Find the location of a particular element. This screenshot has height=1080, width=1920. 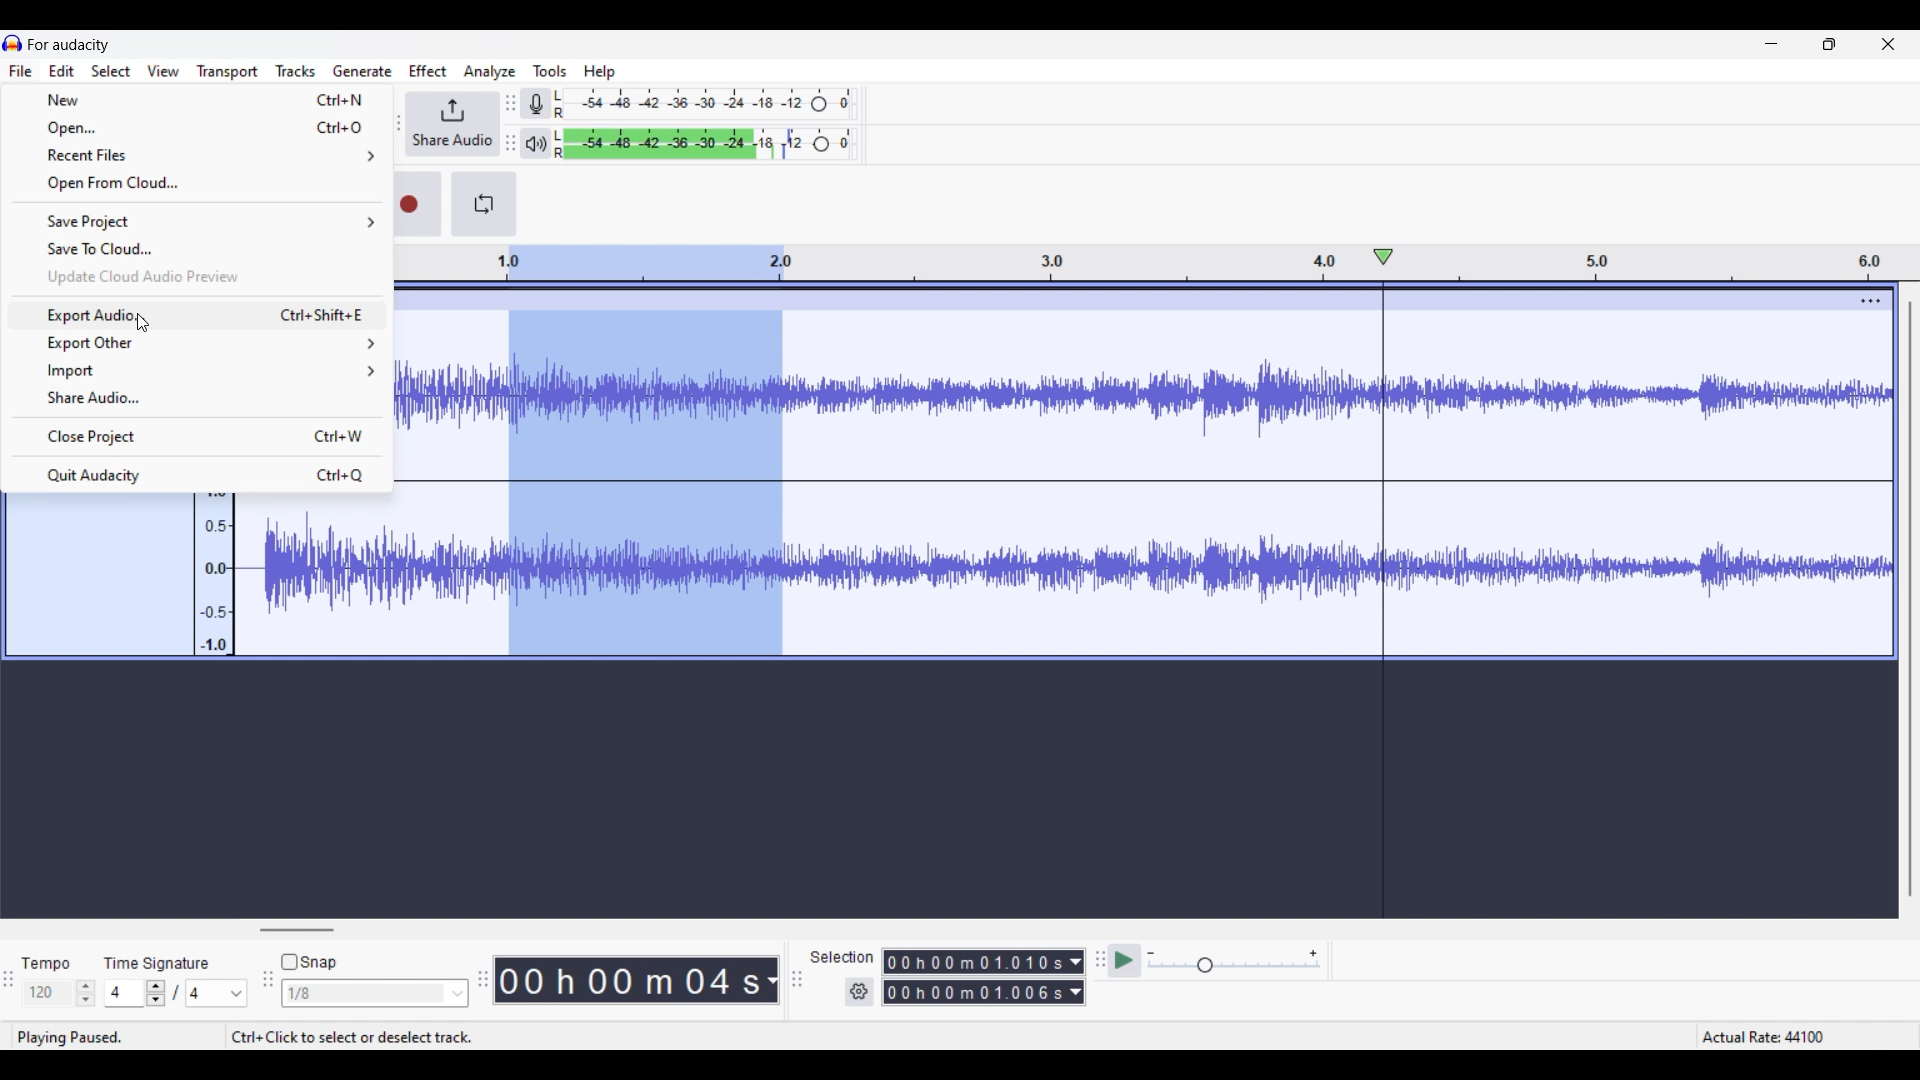

New is located at coordinates (195, 99).